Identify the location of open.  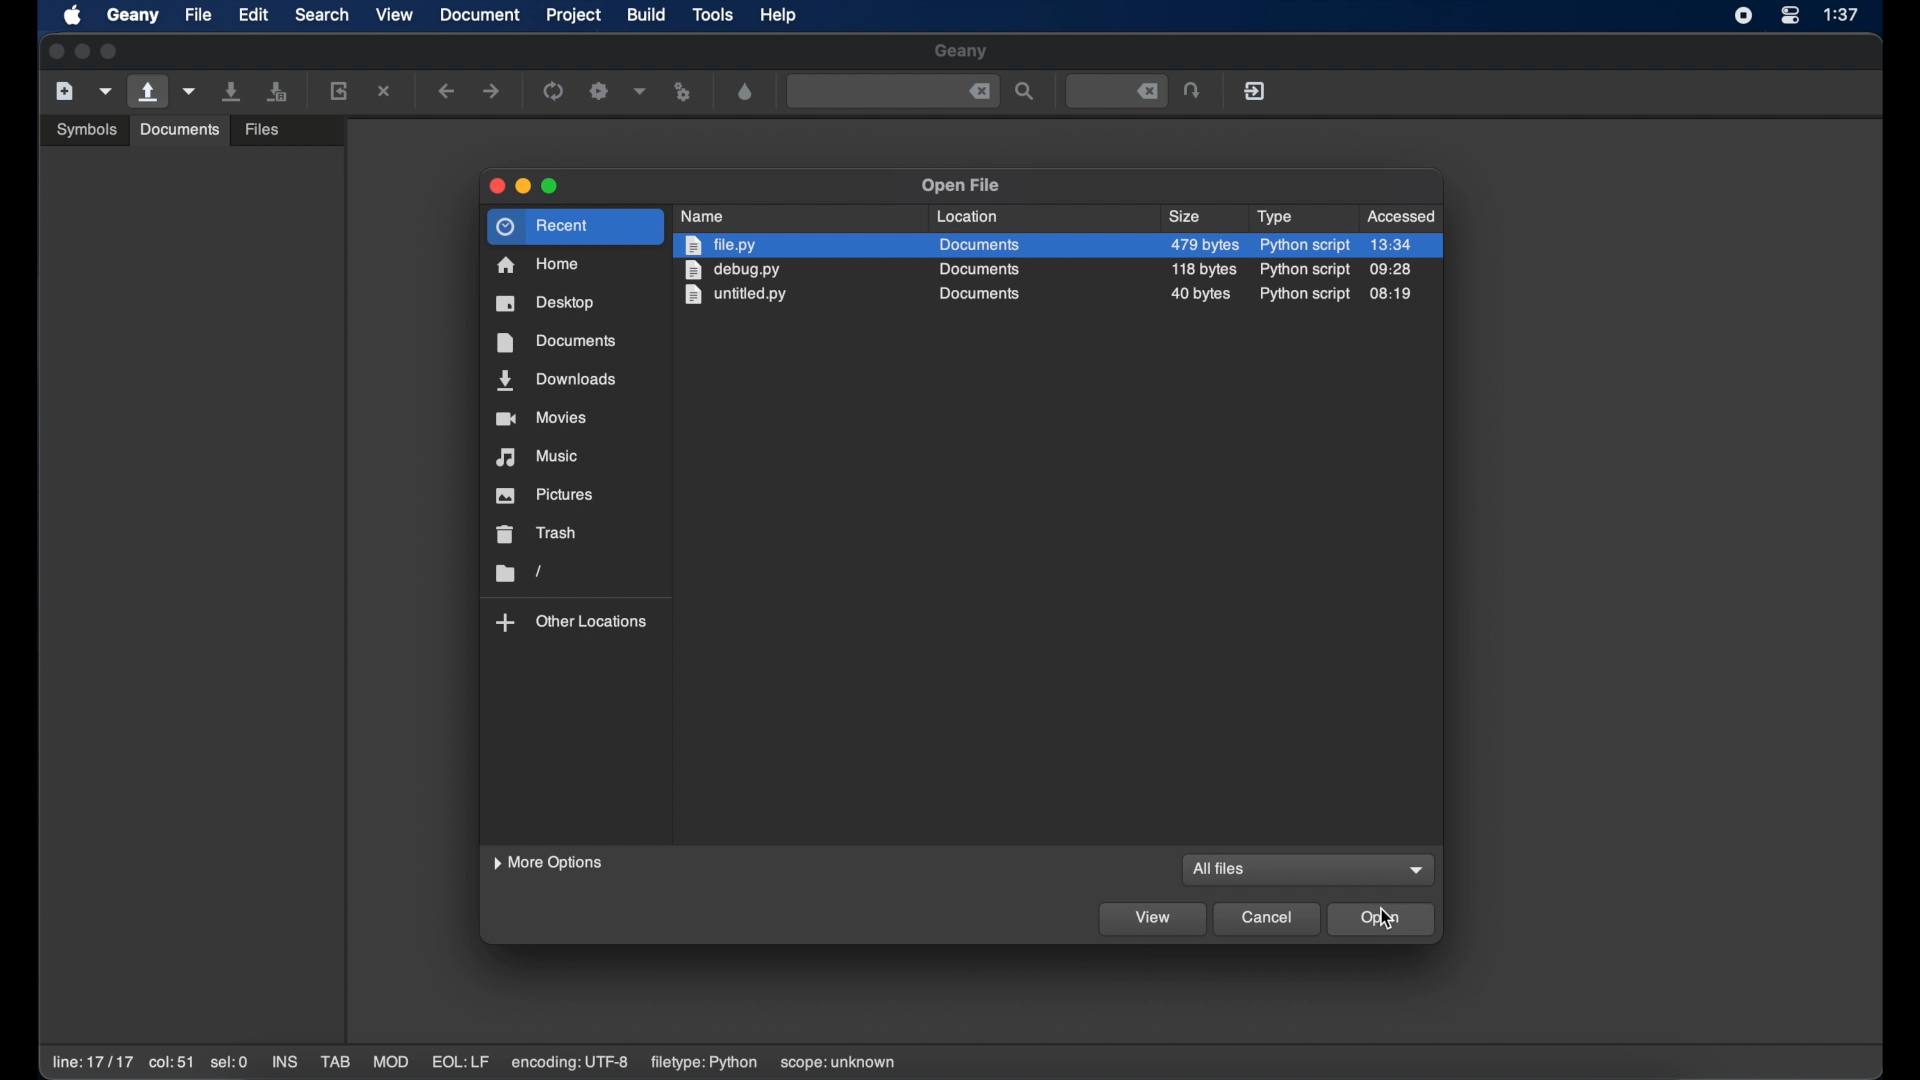
(1382, 919).